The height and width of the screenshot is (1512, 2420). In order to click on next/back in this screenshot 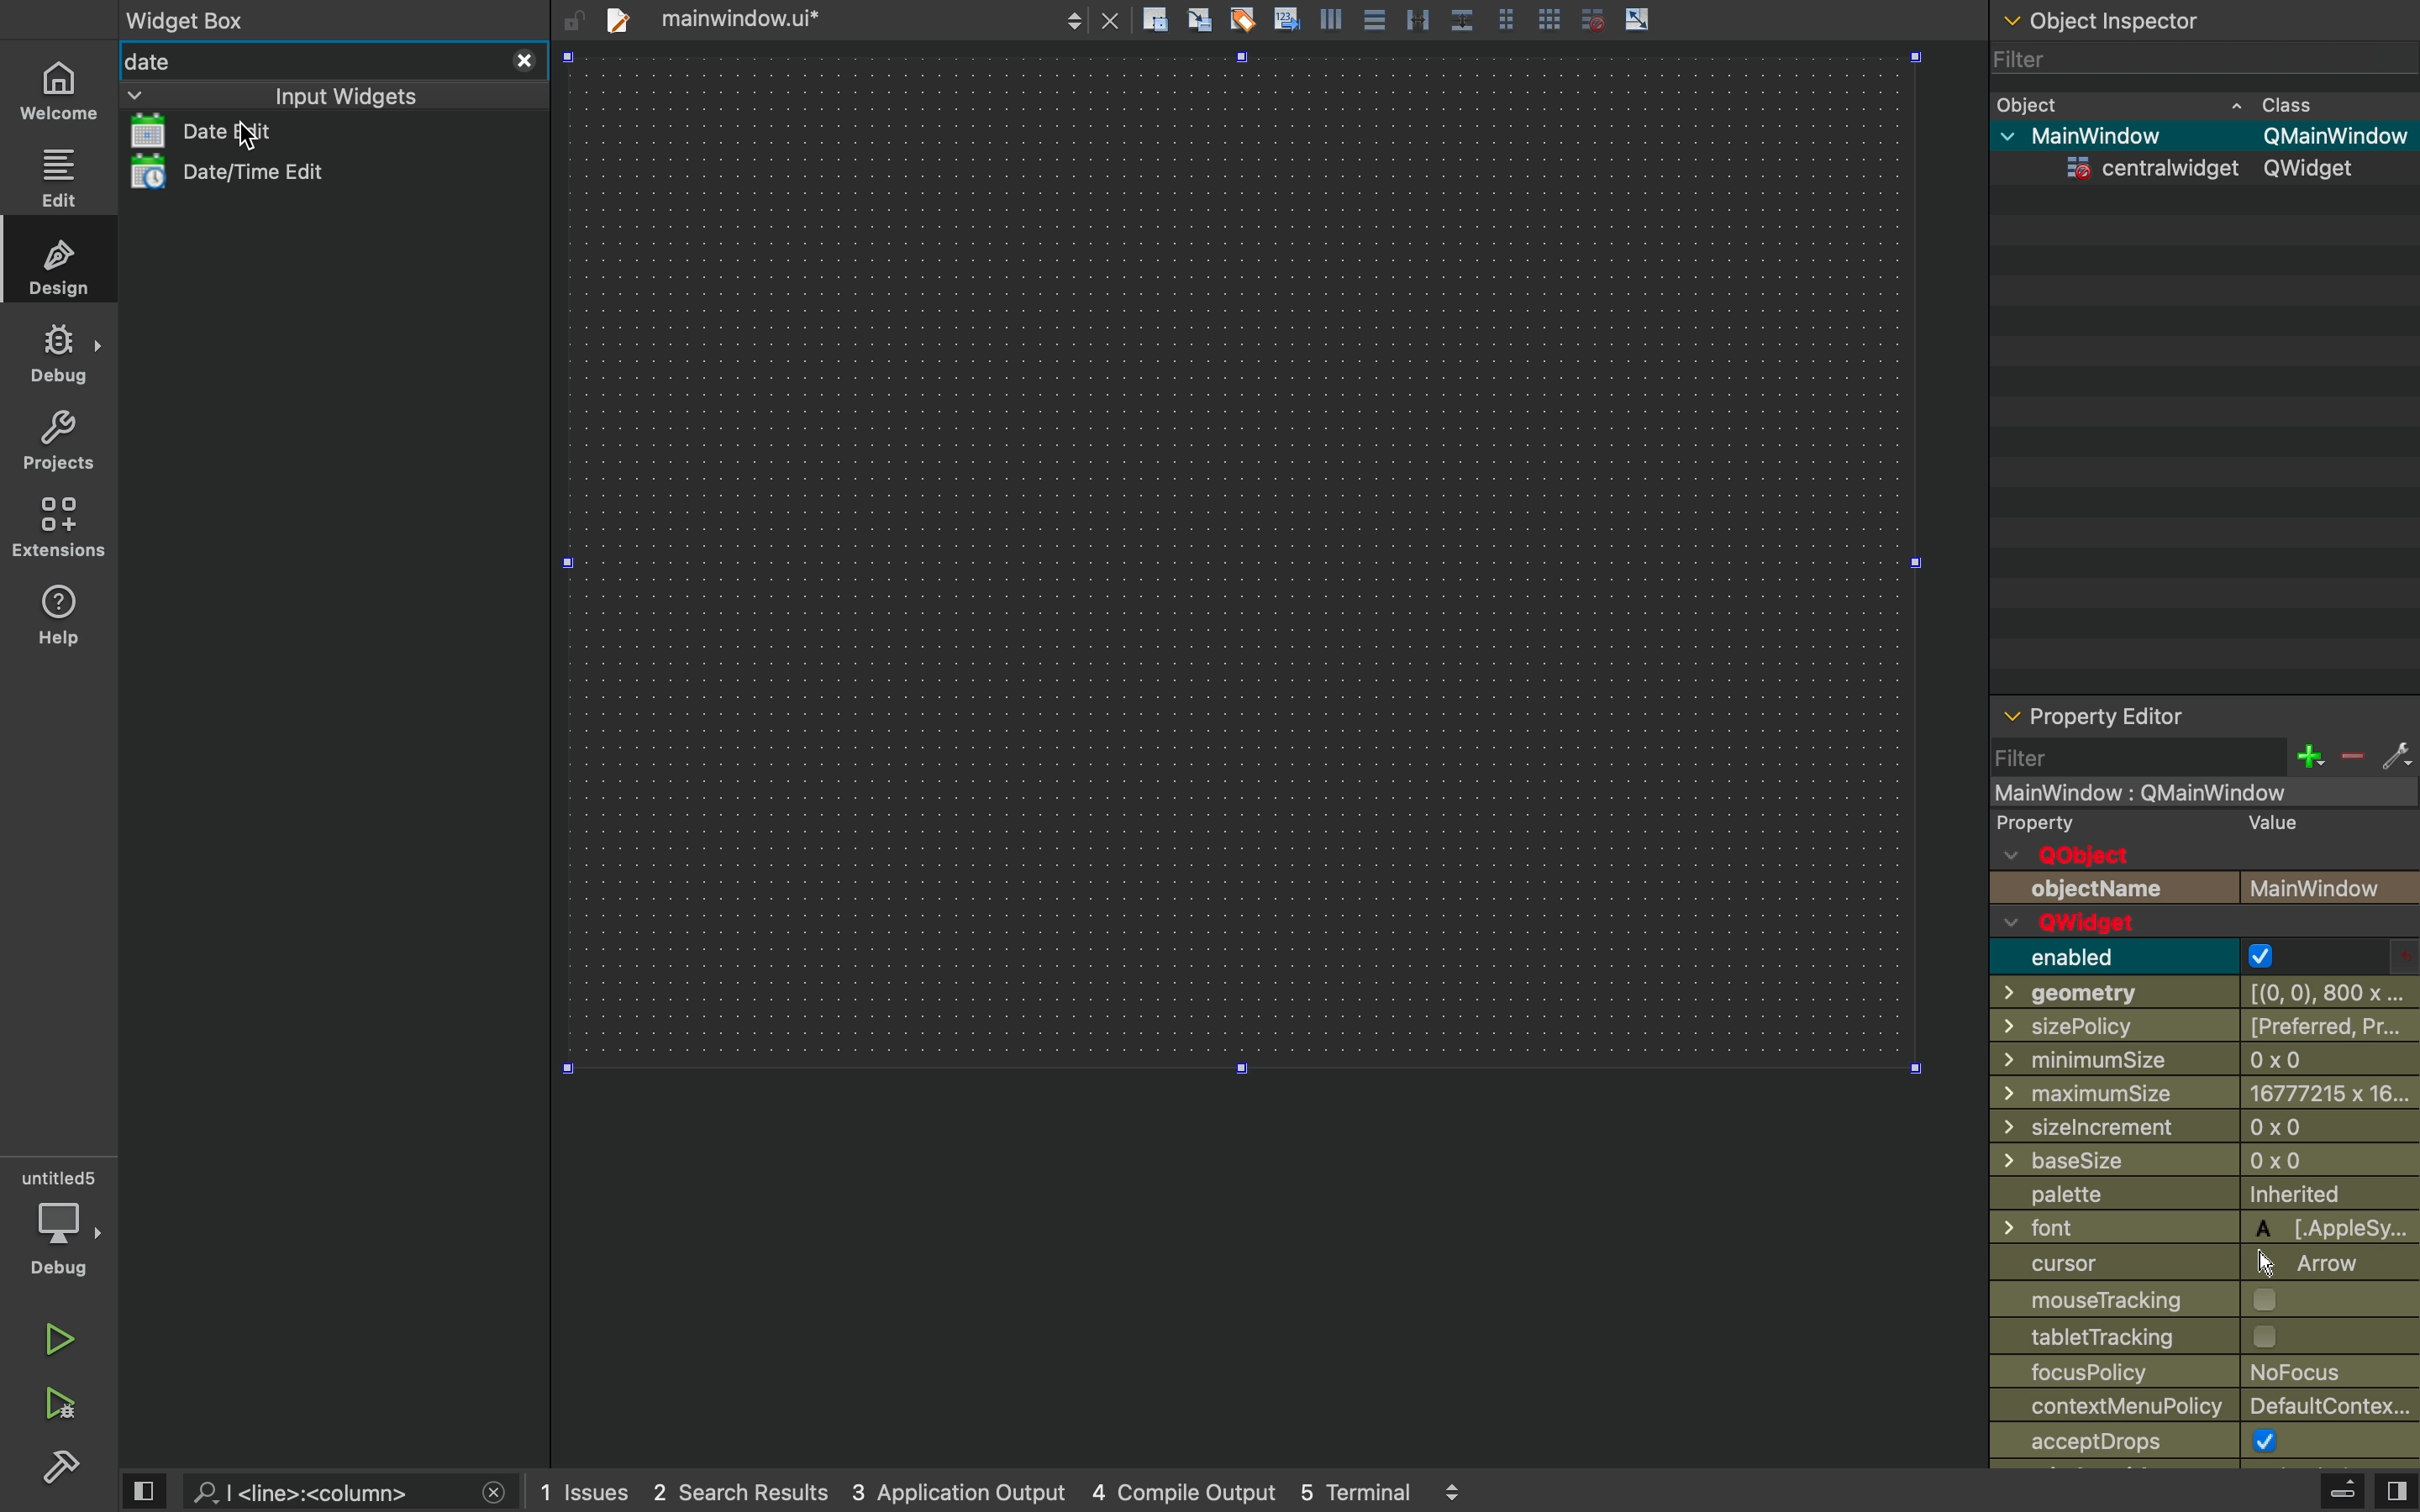, I will do `click(1072, 17)`.